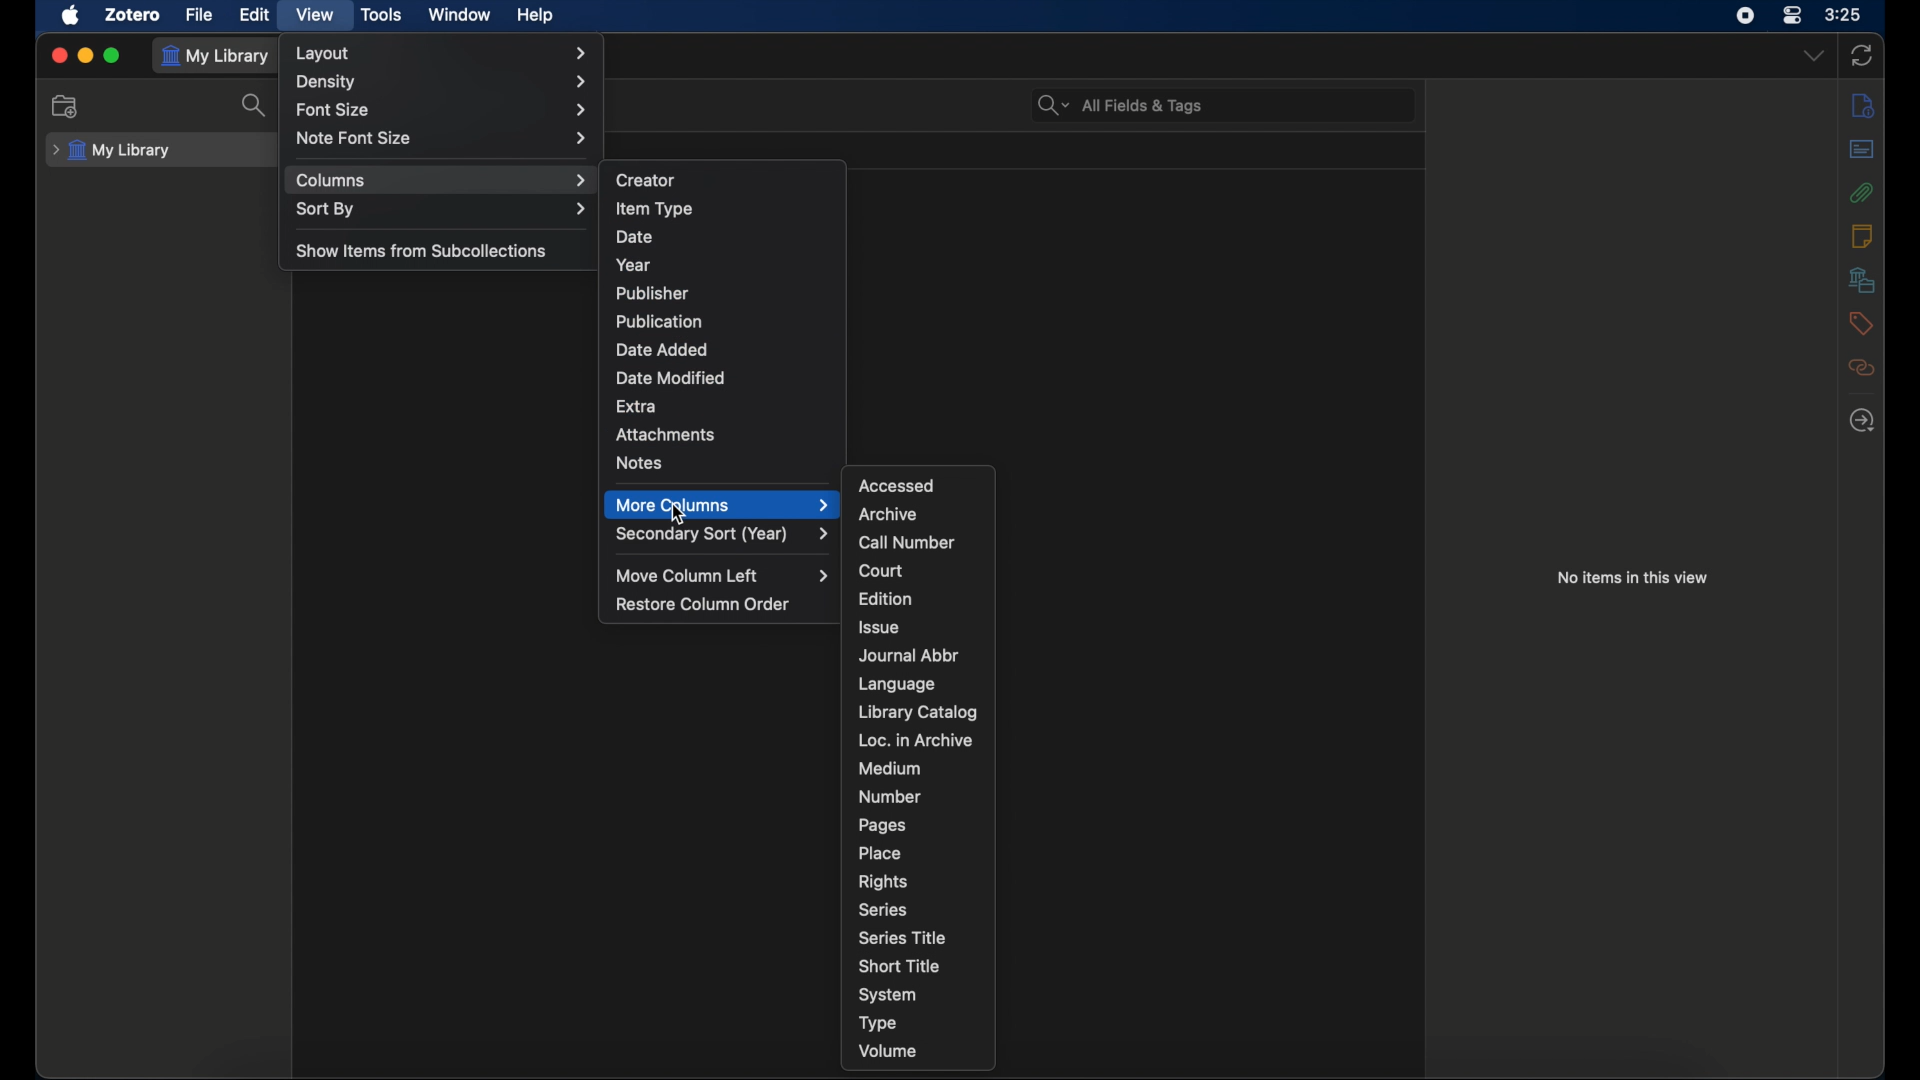  Describe the element at coordinates (889, 796) in the screenshot. I see `number` at that location.